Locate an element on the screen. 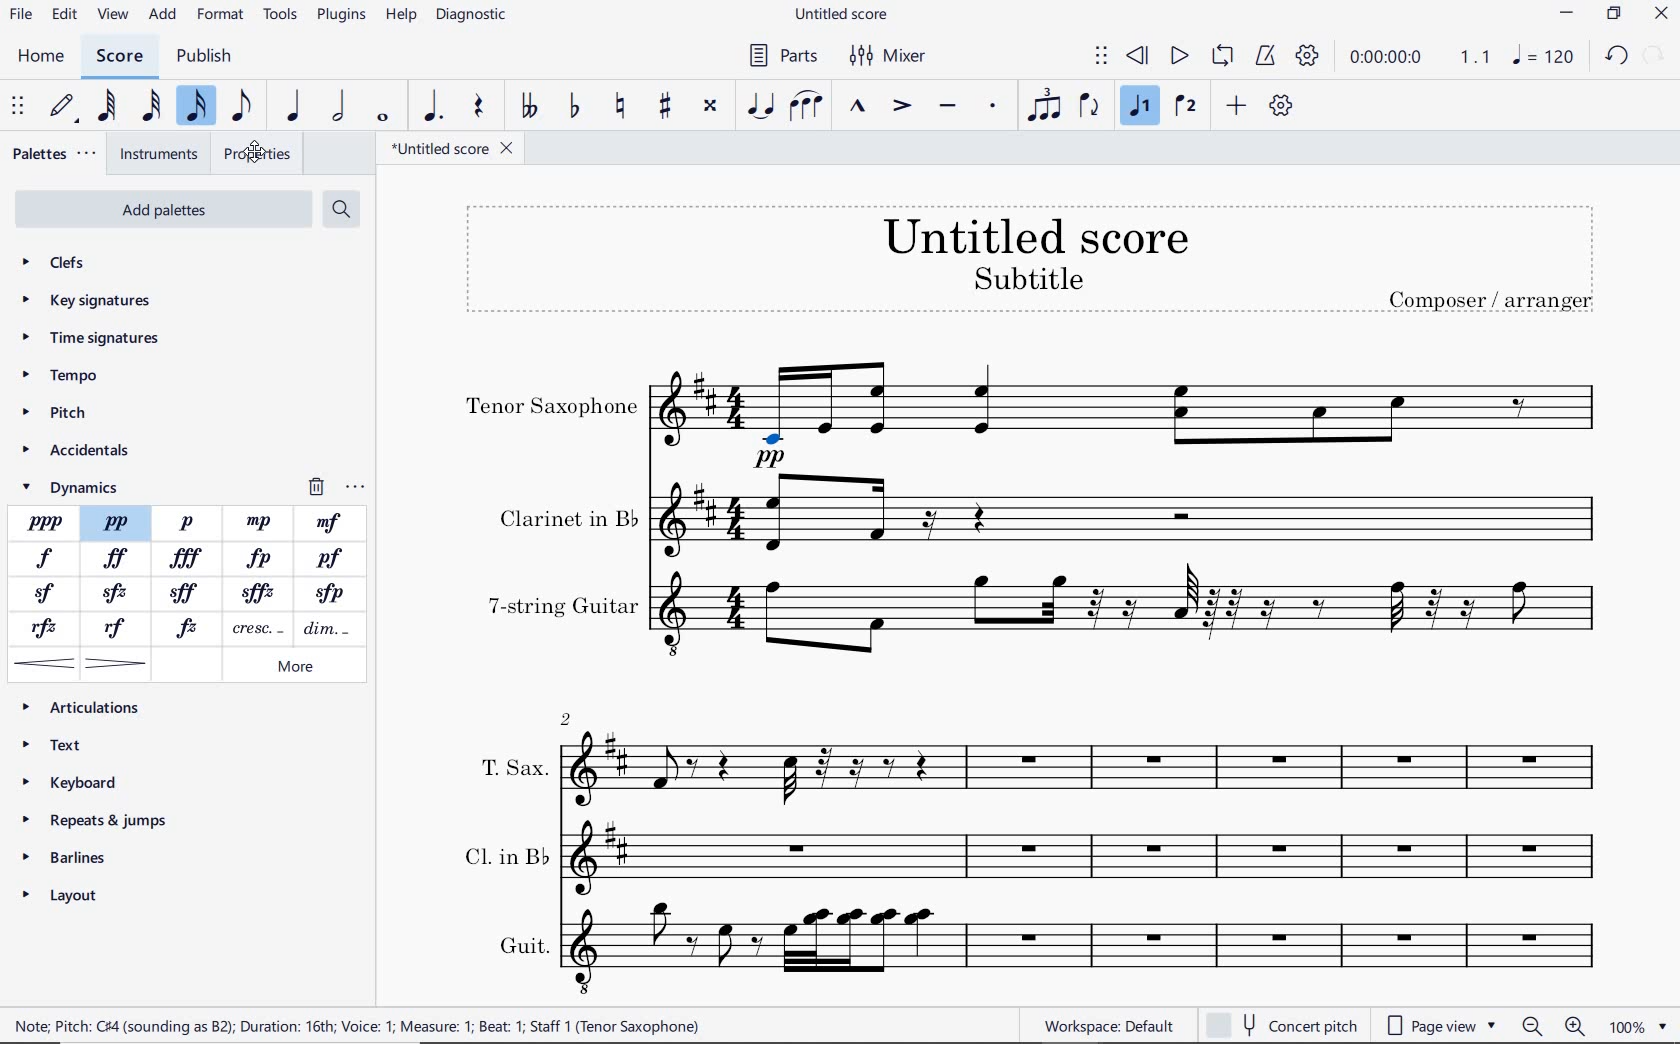 This screenshot has width=1680, height=1044. FF (FORTISSIMO) is located at coordinates (117, 559).